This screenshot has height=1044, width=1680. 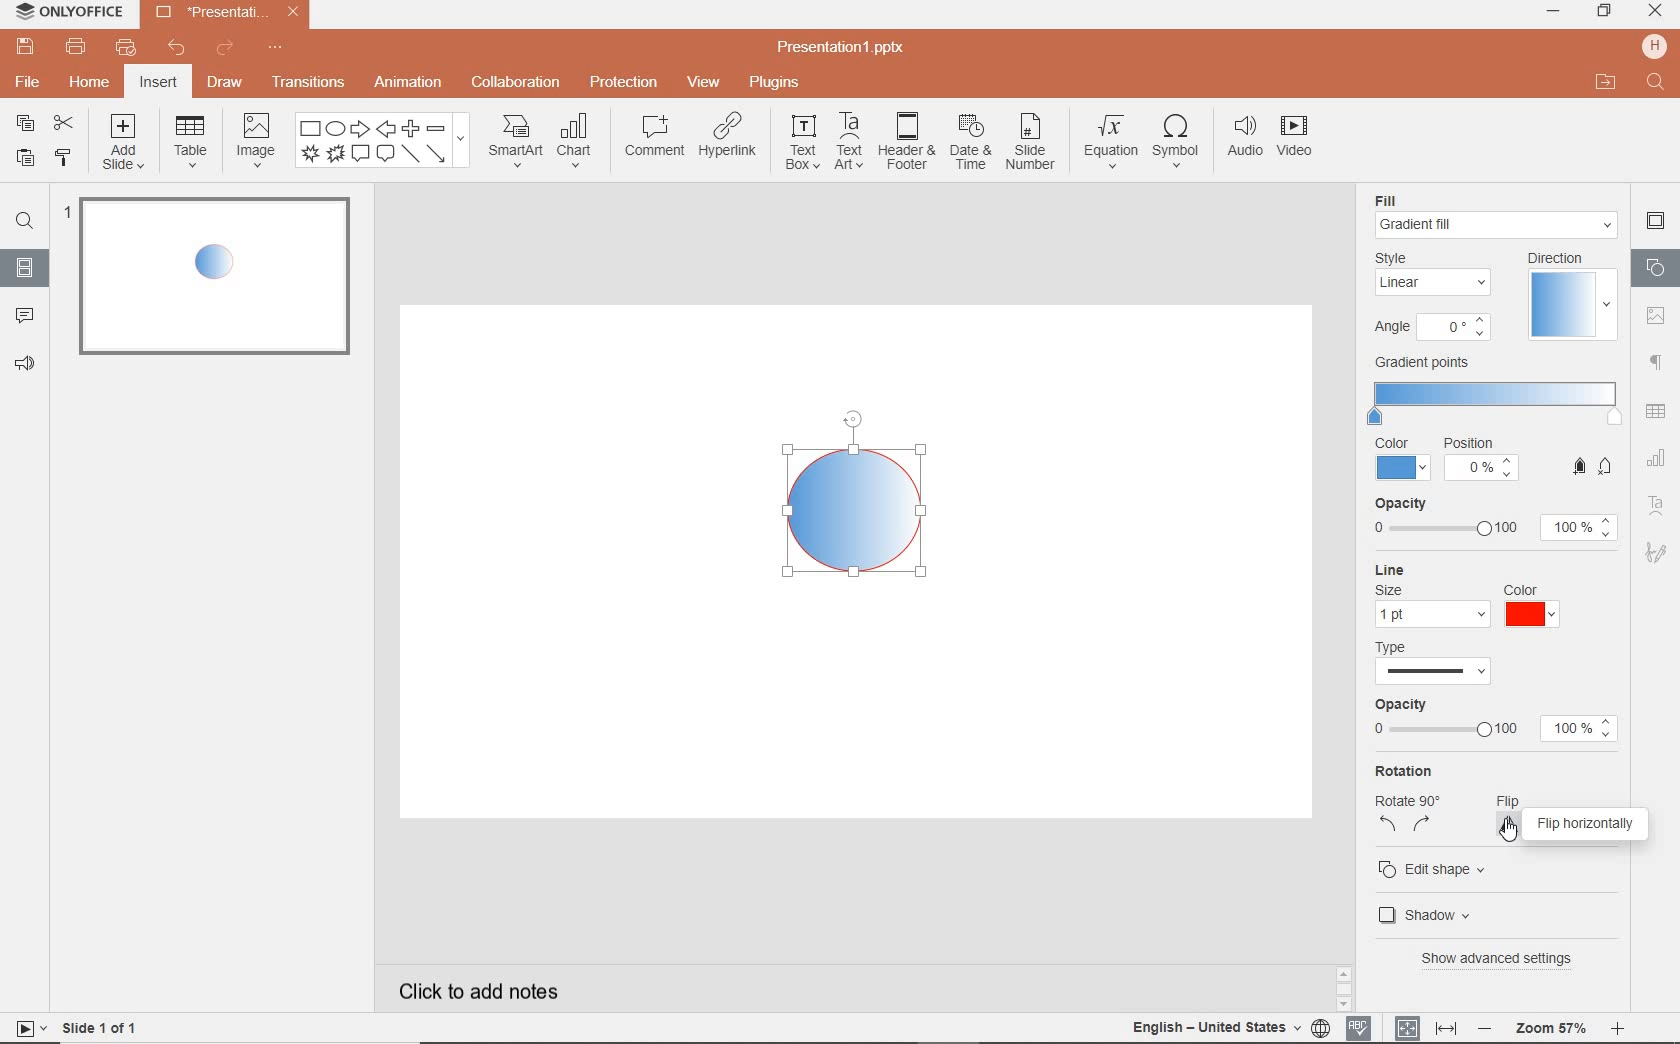 What do you see at coordinates (1655, 13) in the screenshot?
I see `close` at bounding box center [1655, 13].